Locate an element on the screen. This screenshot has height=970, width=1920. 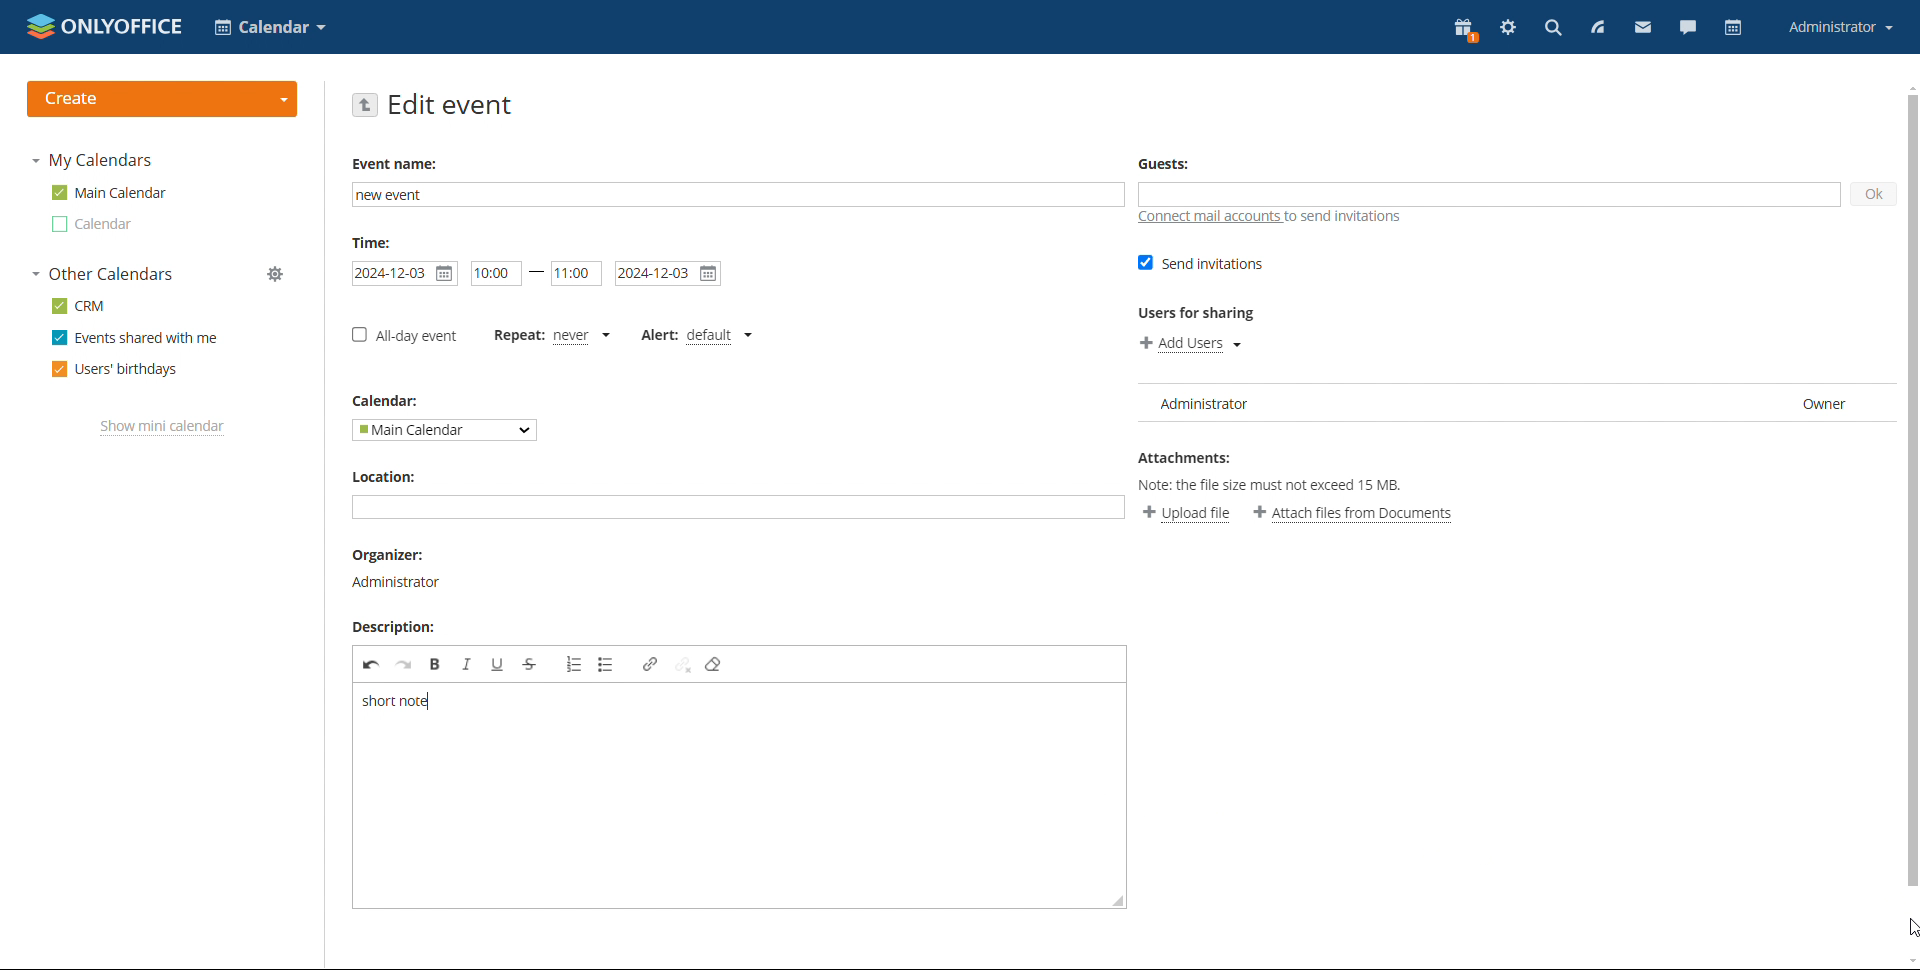
cursor is located at coordinates (1908, 928).